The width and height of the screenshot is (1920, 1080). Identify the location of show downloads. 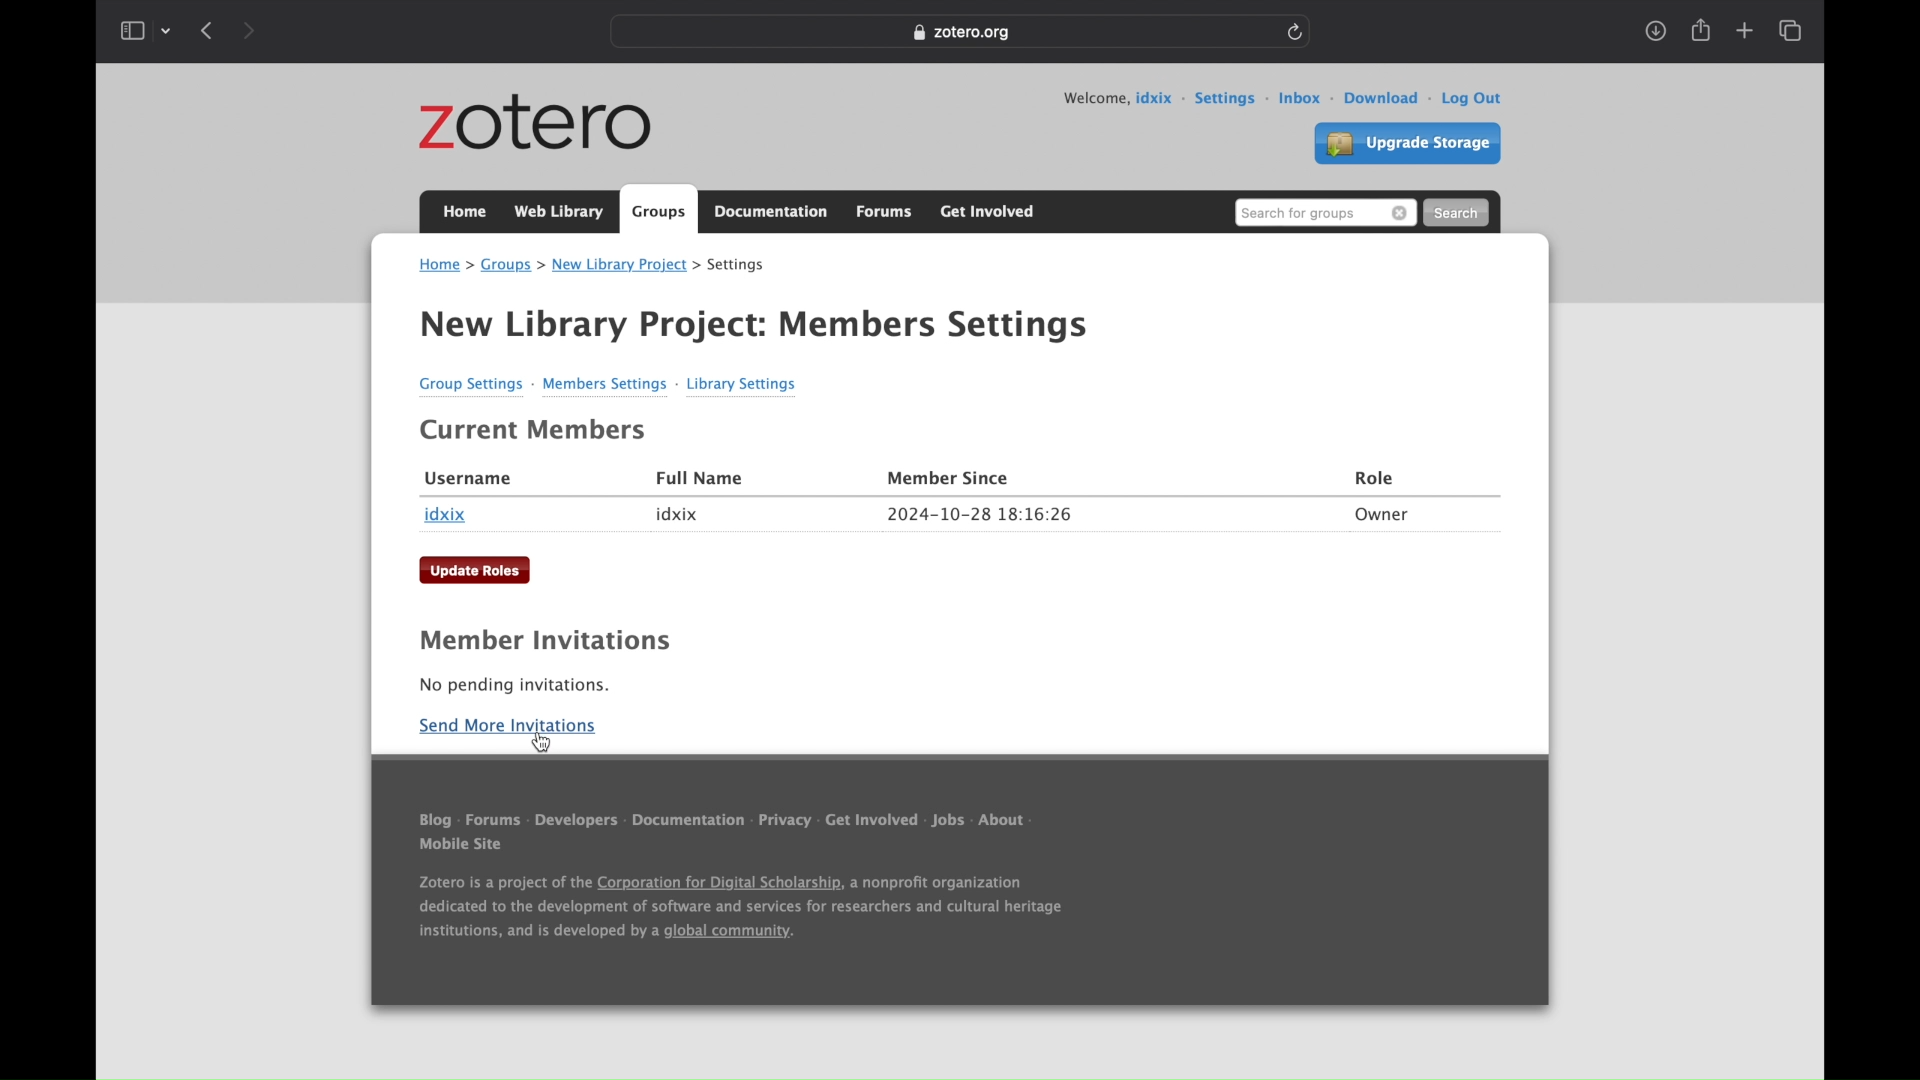
(1654, 31).